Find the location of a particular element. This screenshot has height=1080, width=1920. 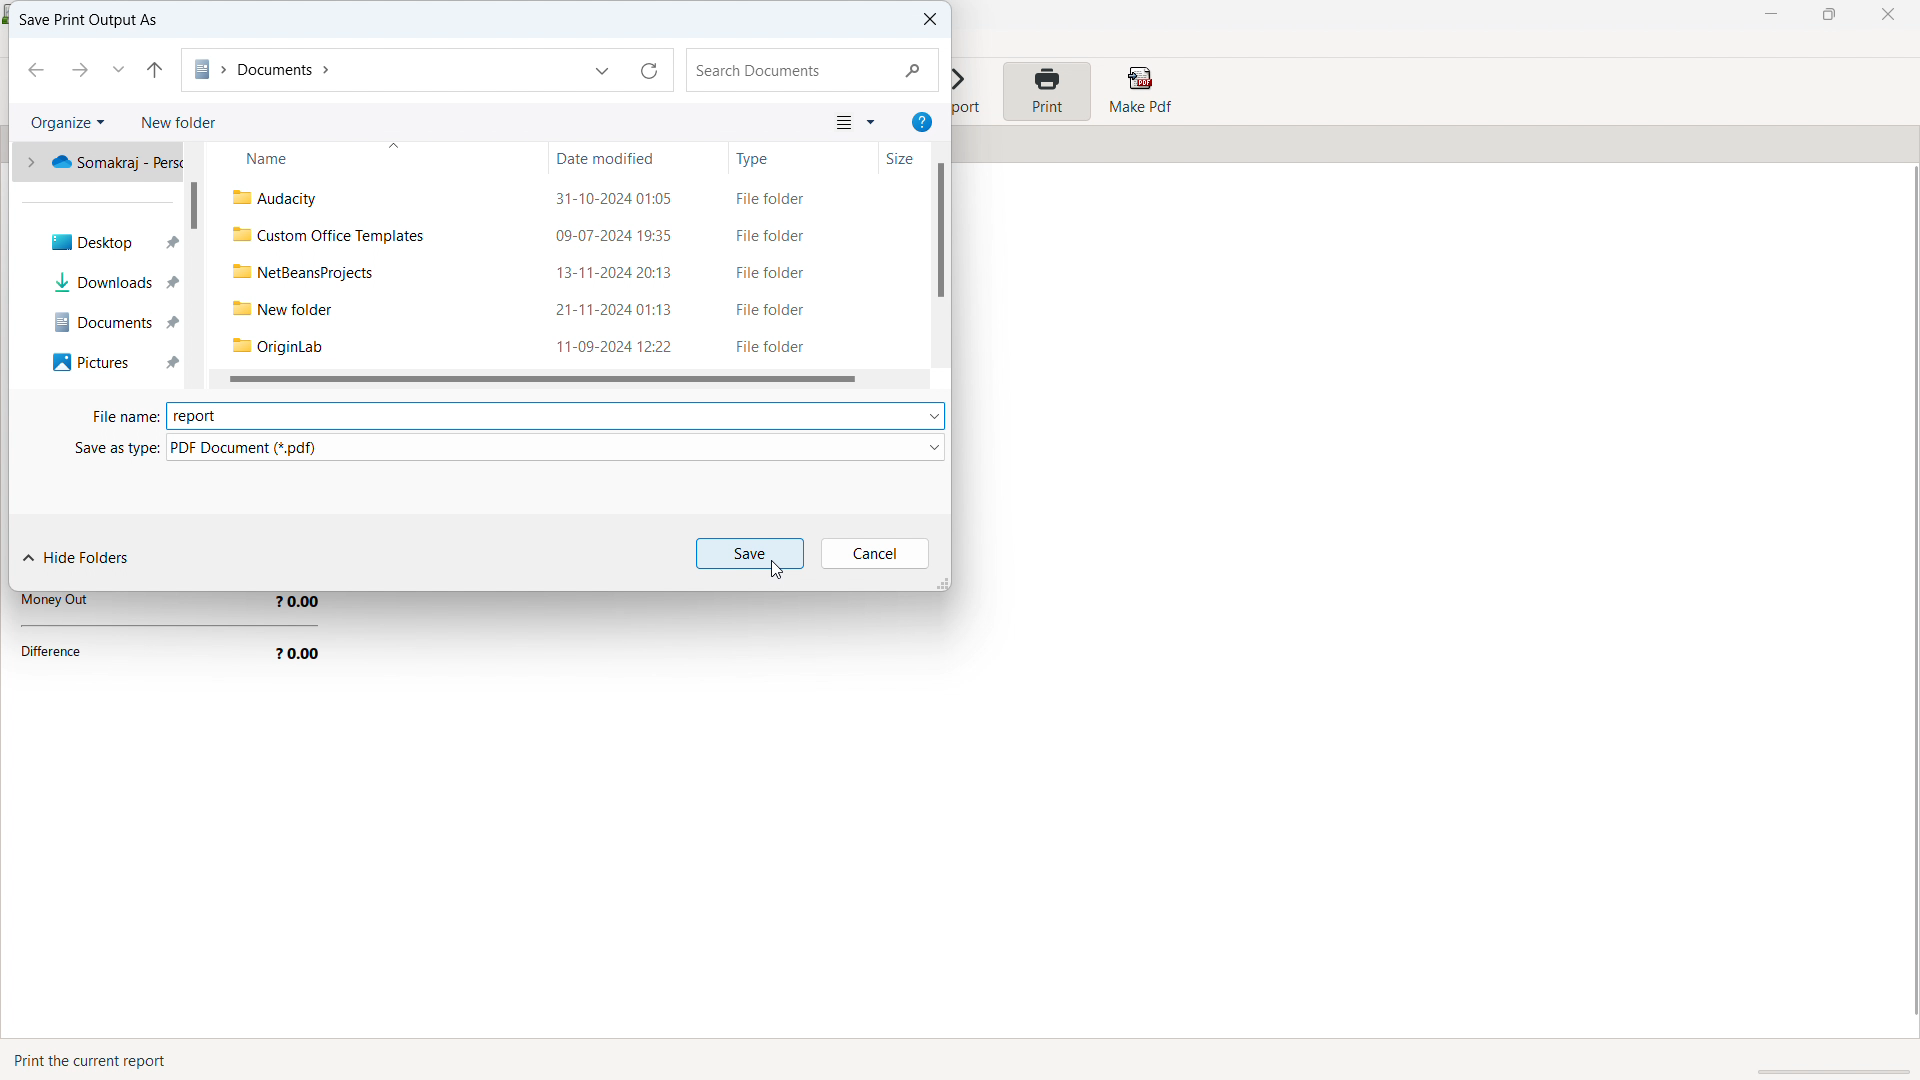

scrollbar is located at coordinates (193, 205).